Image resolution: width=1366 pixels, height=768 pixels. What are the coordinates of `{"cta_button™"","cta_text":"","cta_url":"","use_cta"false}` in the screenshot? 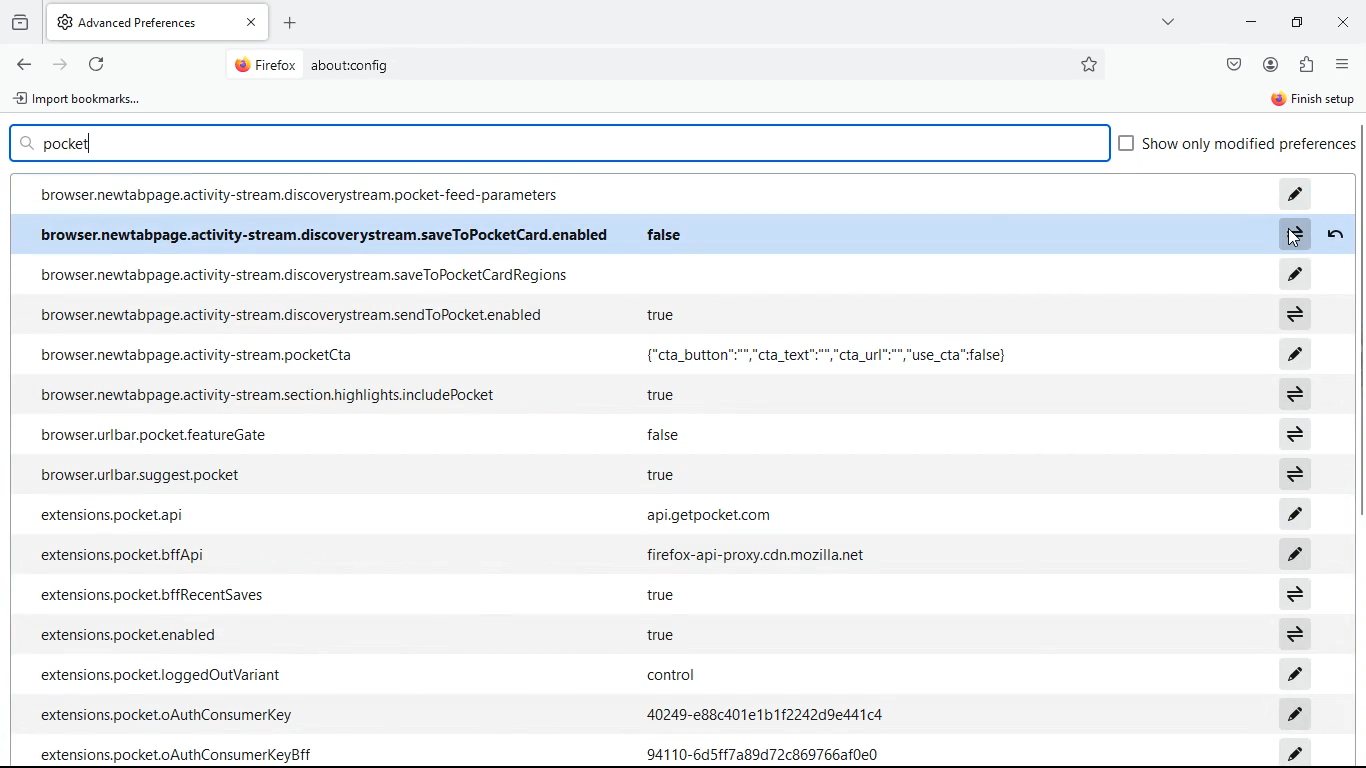 It's located at (823, 355).